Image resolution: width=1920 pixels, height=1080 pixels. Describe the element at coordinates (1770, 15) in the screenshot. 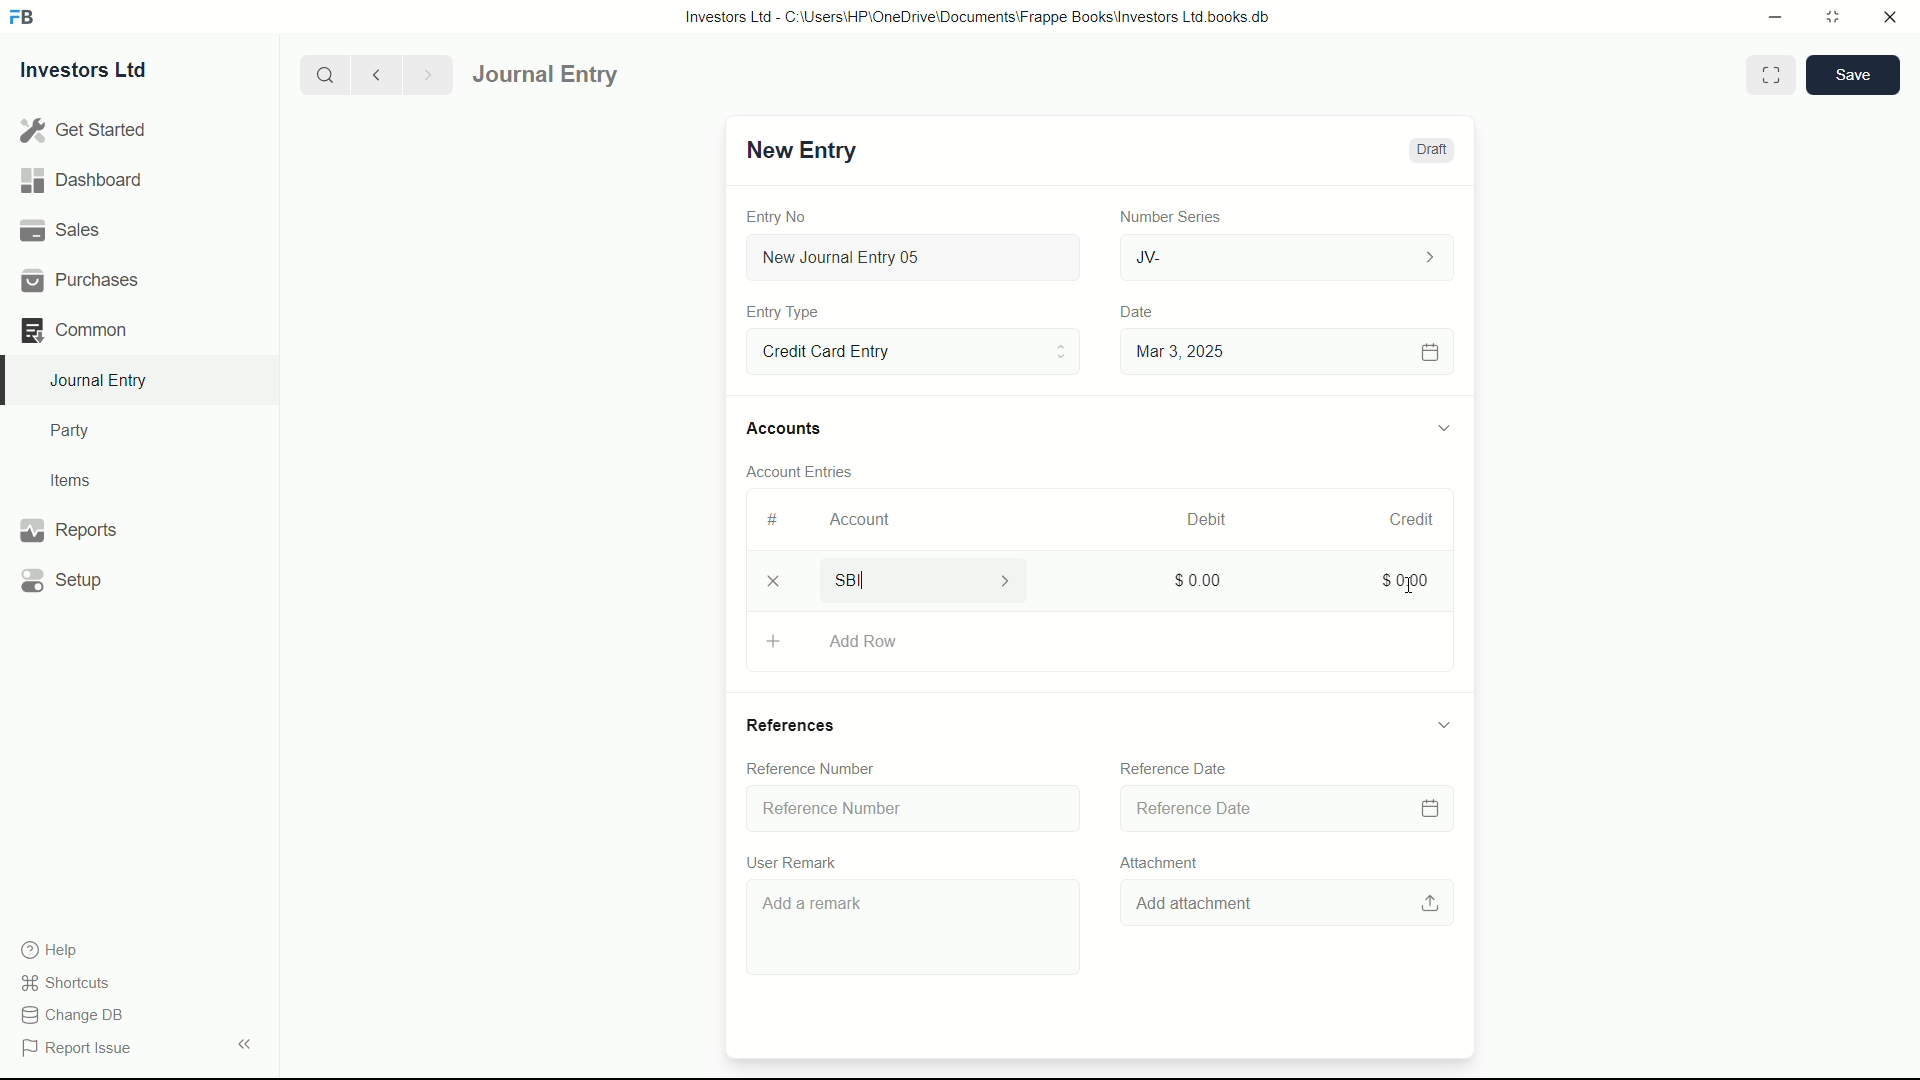

I see `minimize` at that location.